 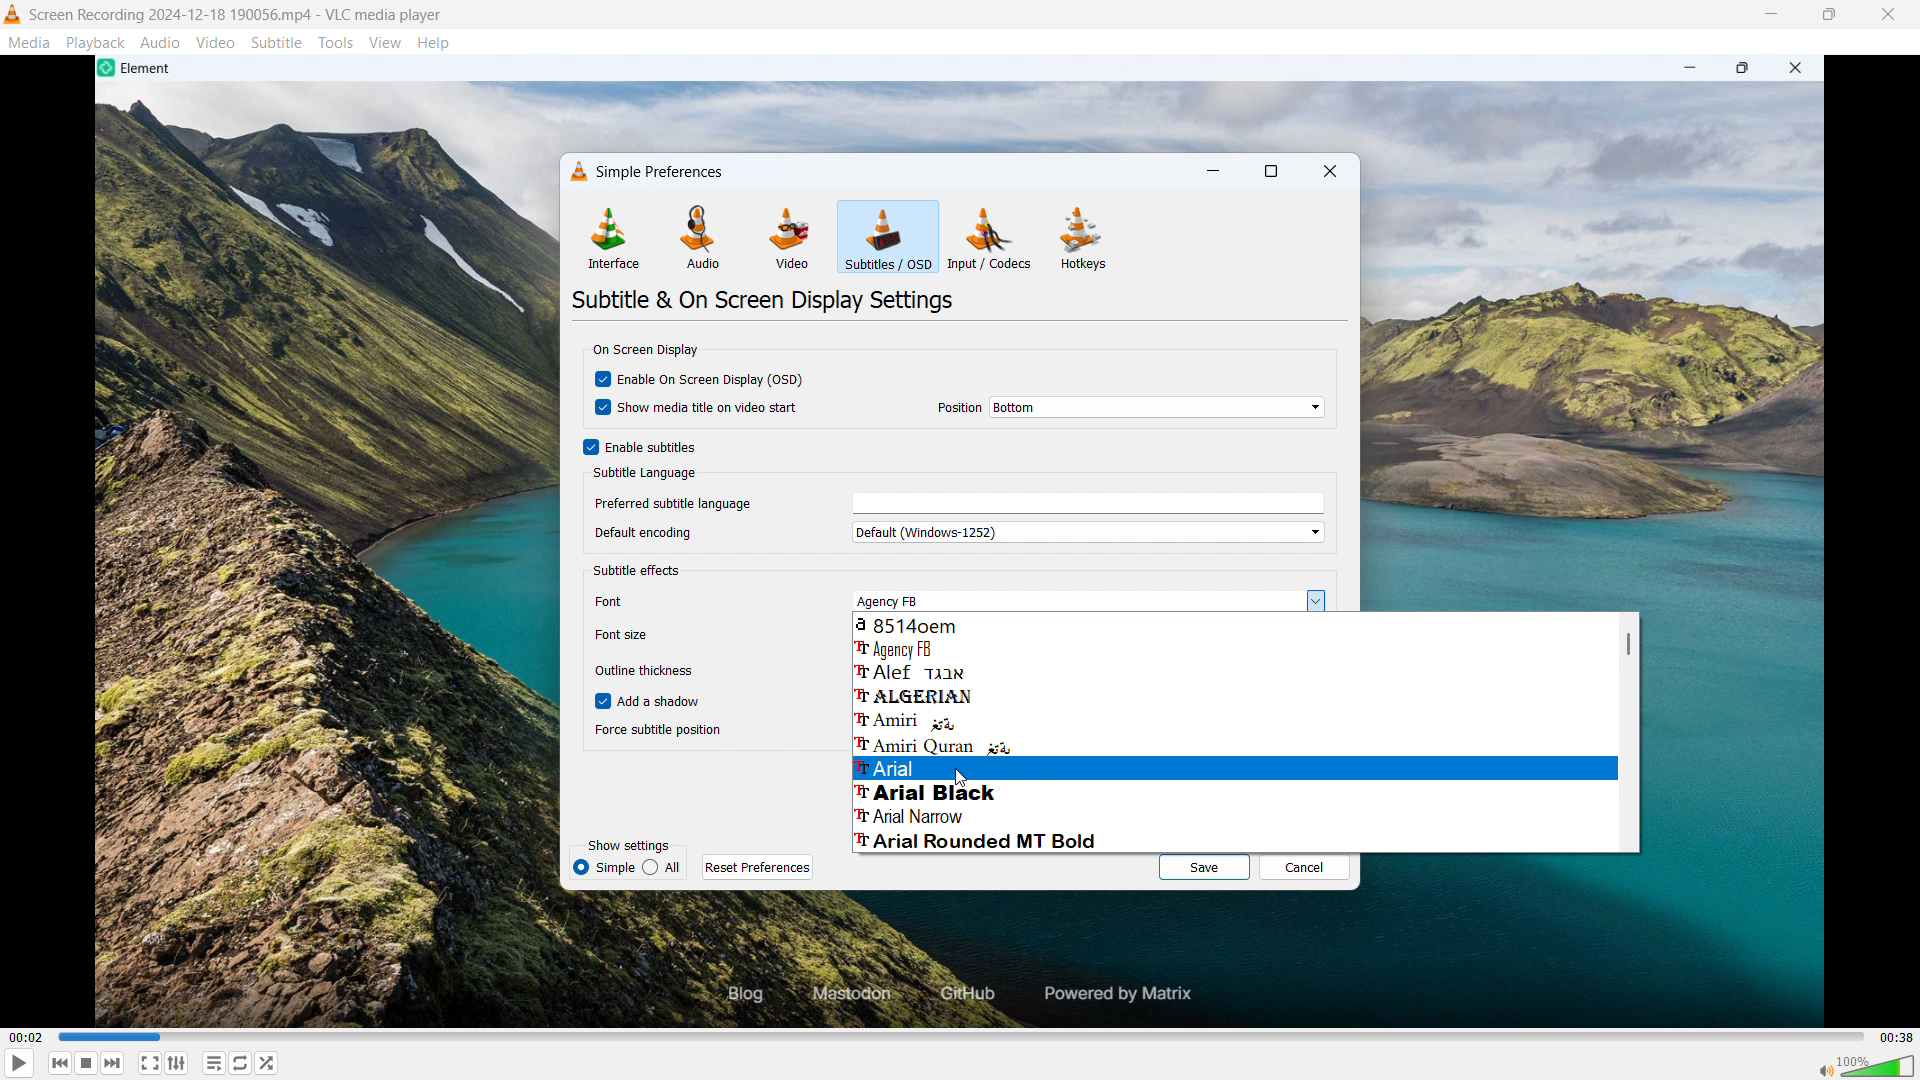 What do you see at coordinates (636, 601) in the screenshot?
I see `Font` at bounding box center [636, 601].